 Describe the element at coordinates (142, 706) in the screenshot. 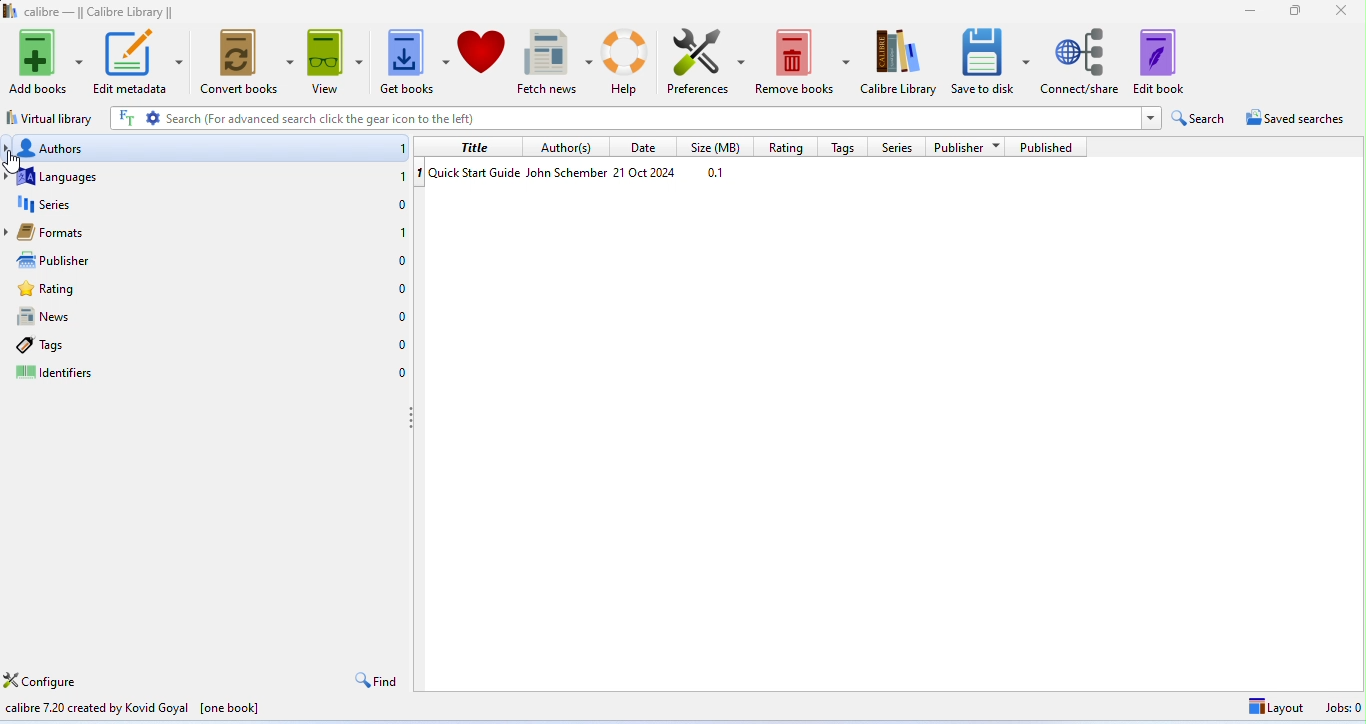

I see `calibre manufacture information` at that location.